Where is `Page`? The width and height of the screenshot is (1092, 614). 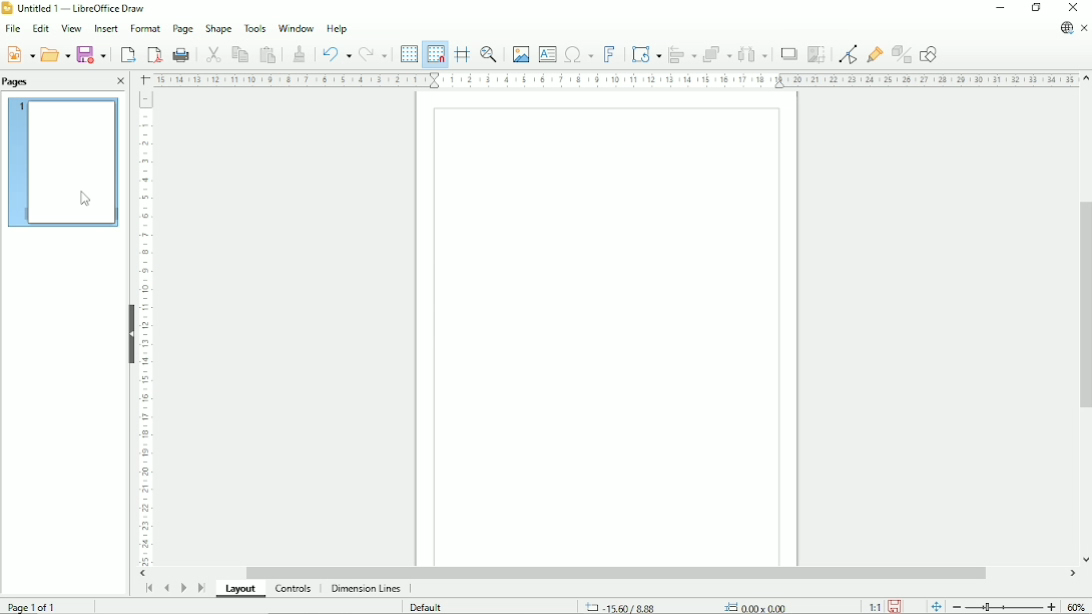
Page is located at coordinates (182, 29).